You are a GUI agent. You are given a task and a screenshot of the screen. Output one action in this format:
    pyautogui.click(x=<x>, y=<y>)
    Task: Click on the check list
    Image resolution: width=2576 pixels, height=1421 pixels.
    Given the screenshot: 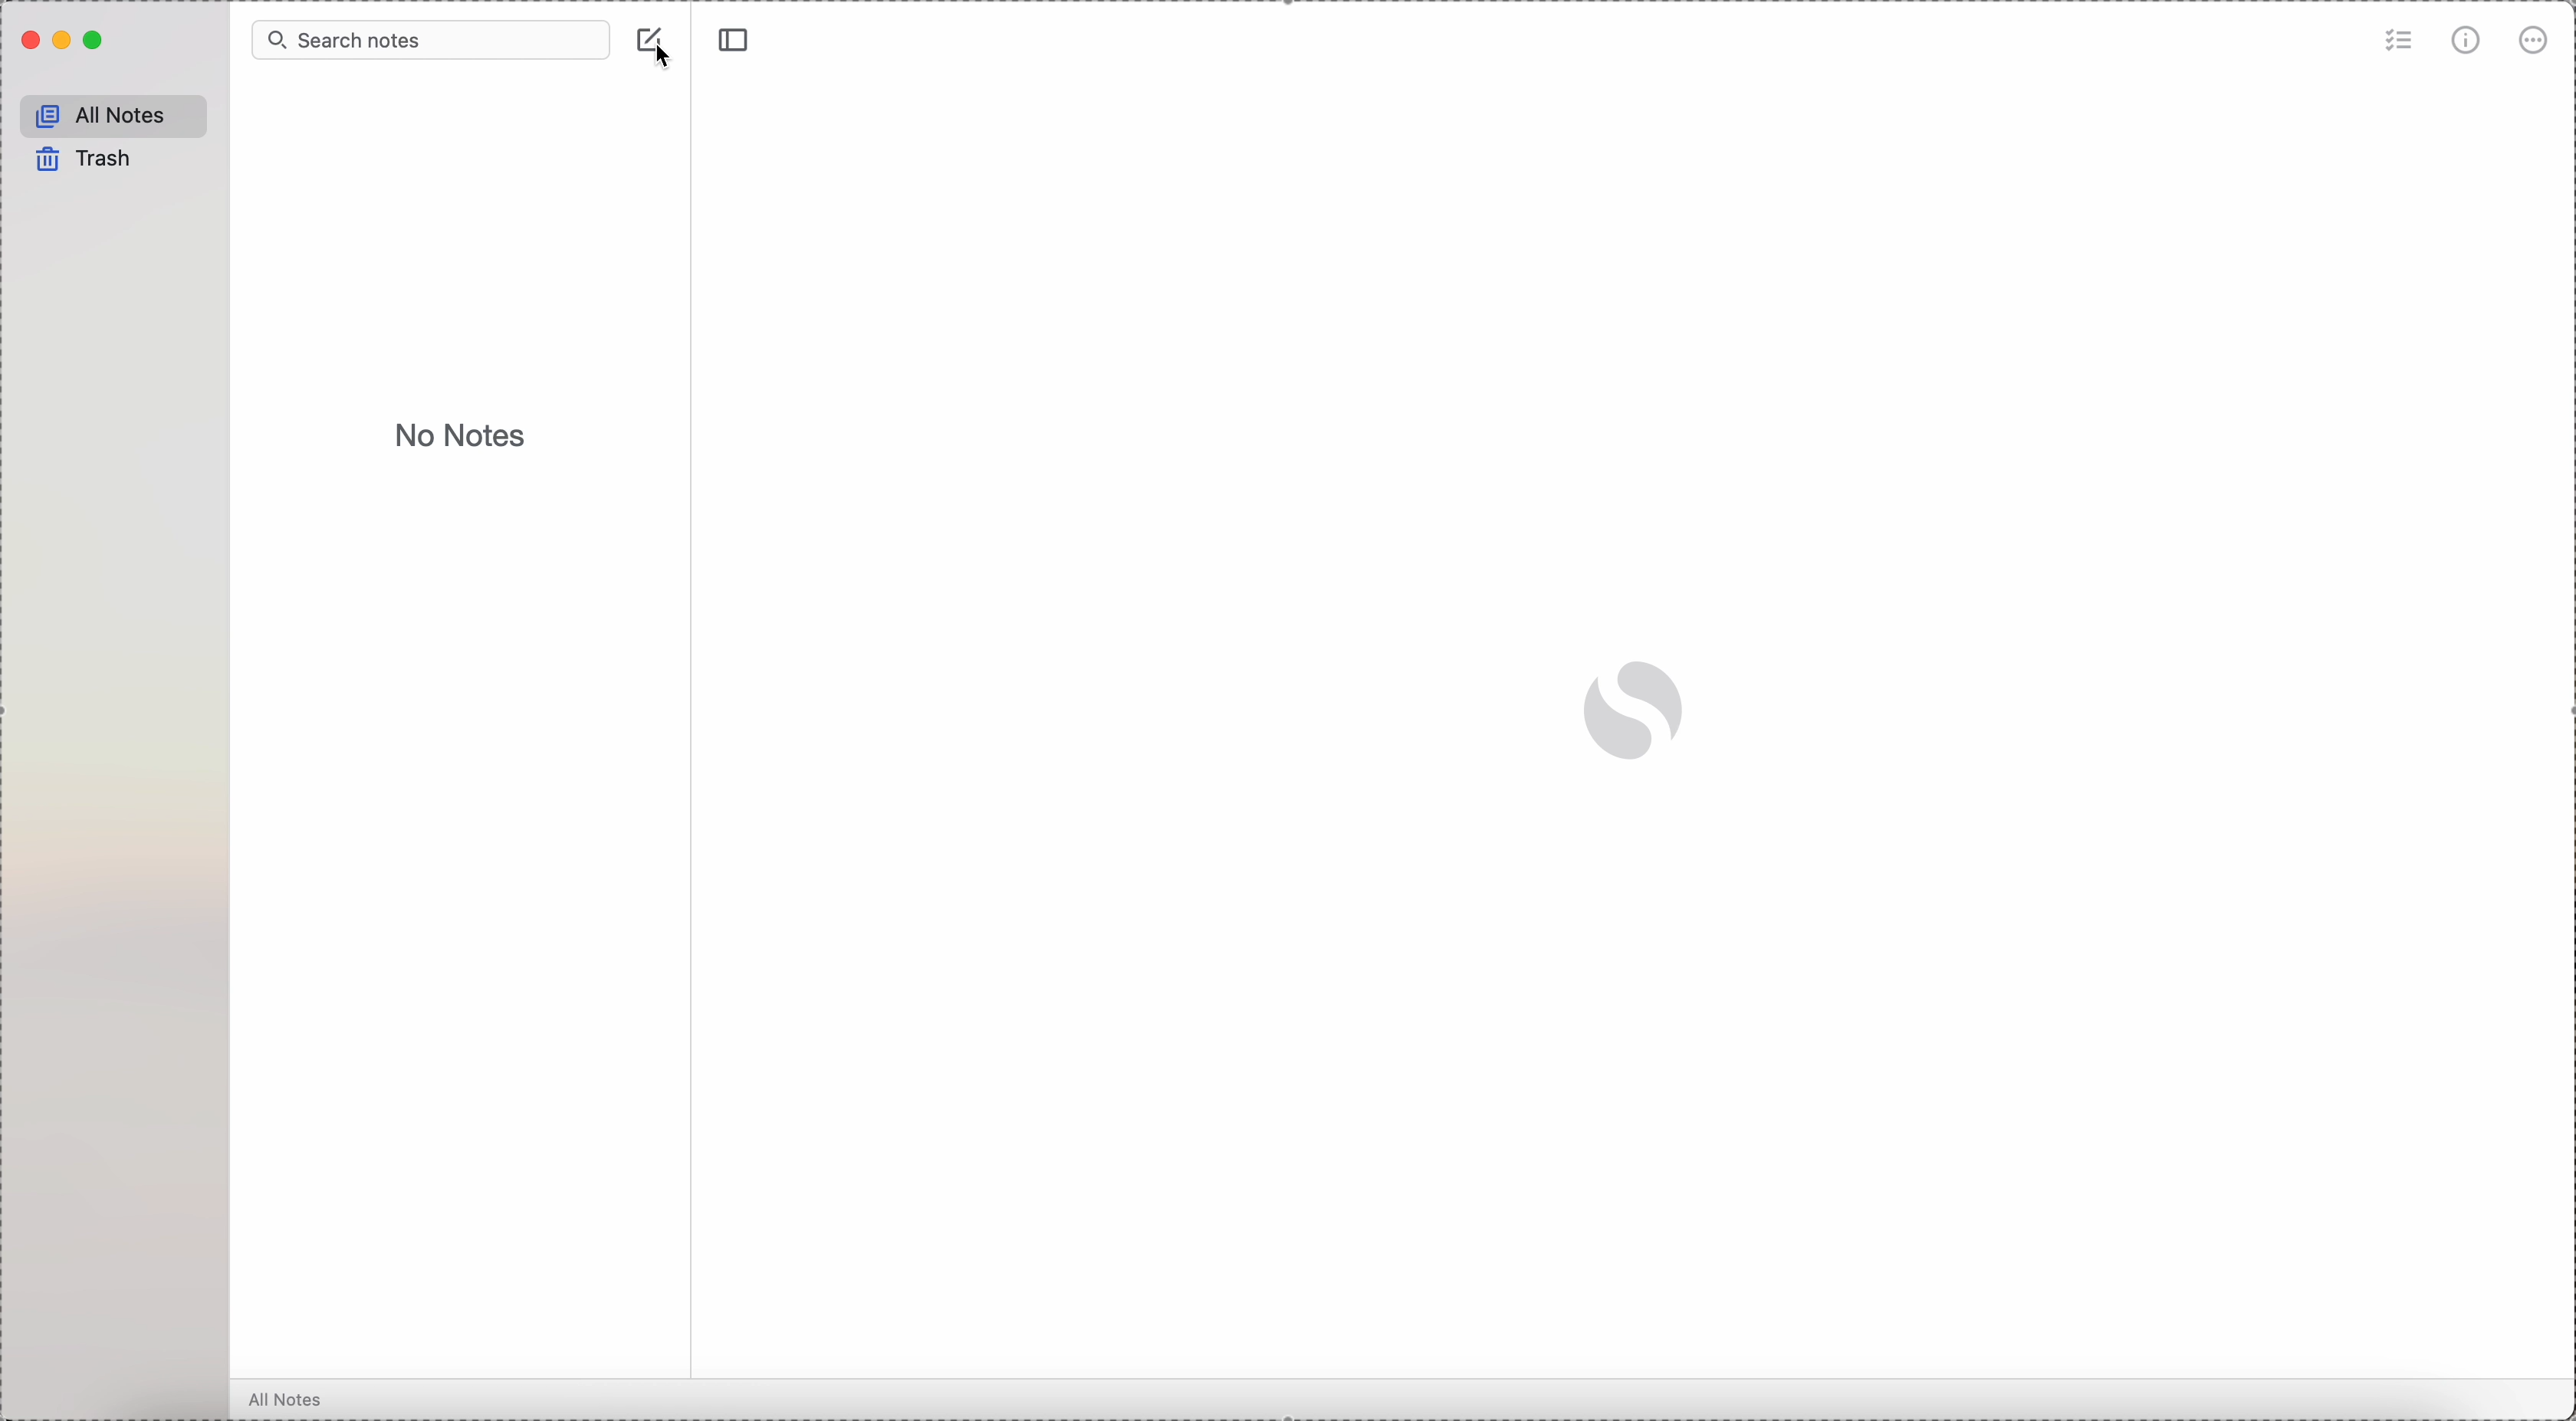 What is the action you would take?
    pyautogui.click(x=2397, y=42)
    